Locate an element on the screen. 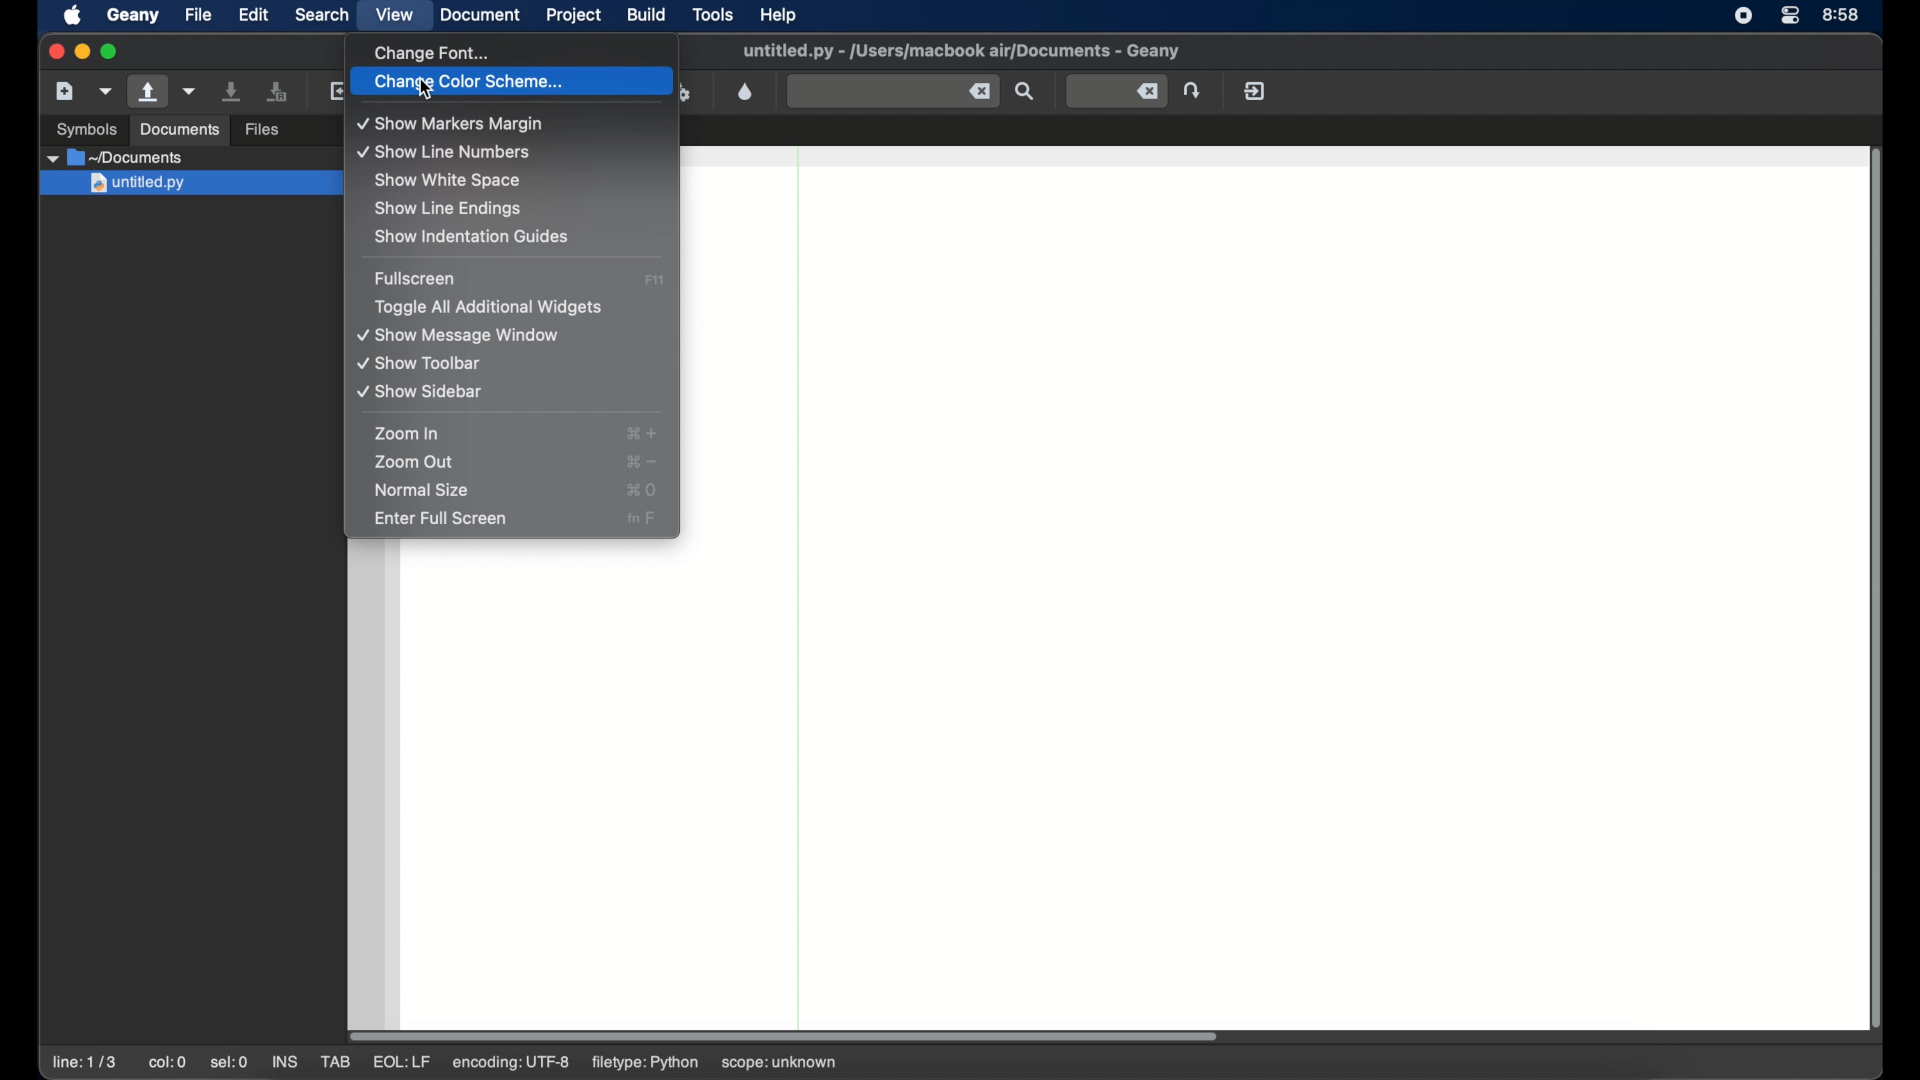  jump to the entered line number is located at coordinates (1194, 90).